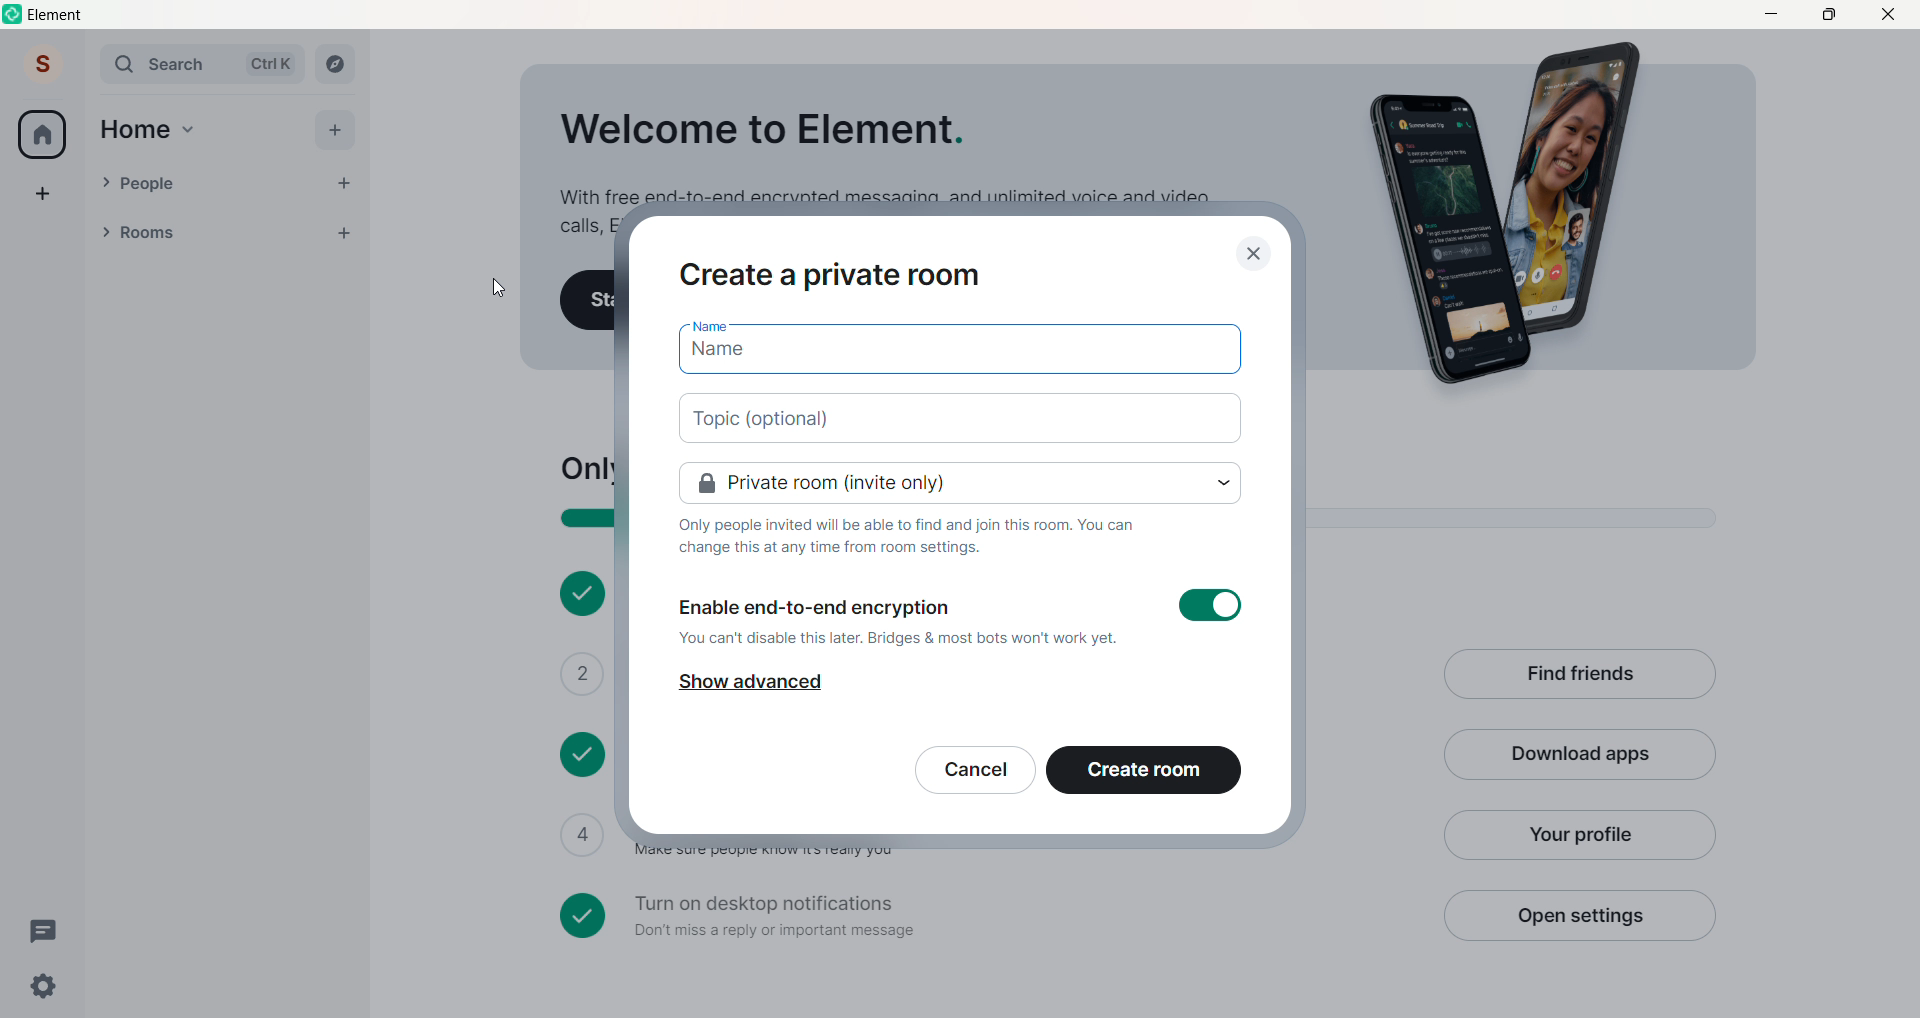 The image size is (1920, 1018). What do you see at coordinates (135, 130) in the screenshot?
I see `Home` at bounding box center [135, 130].